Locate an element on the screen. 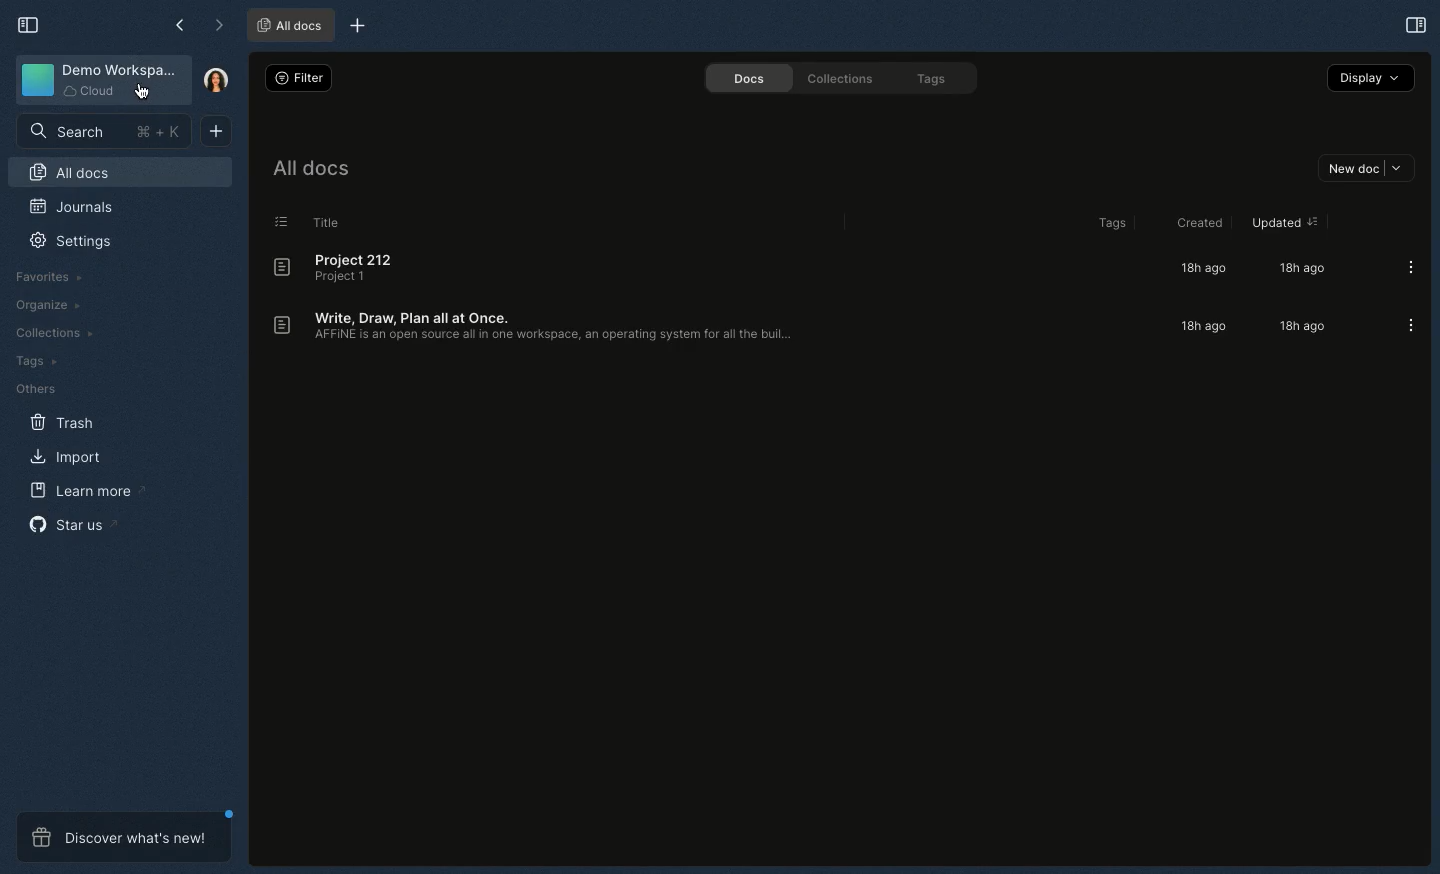 The image size is (1440, 874). Tags is located at coordinates (33, 360).